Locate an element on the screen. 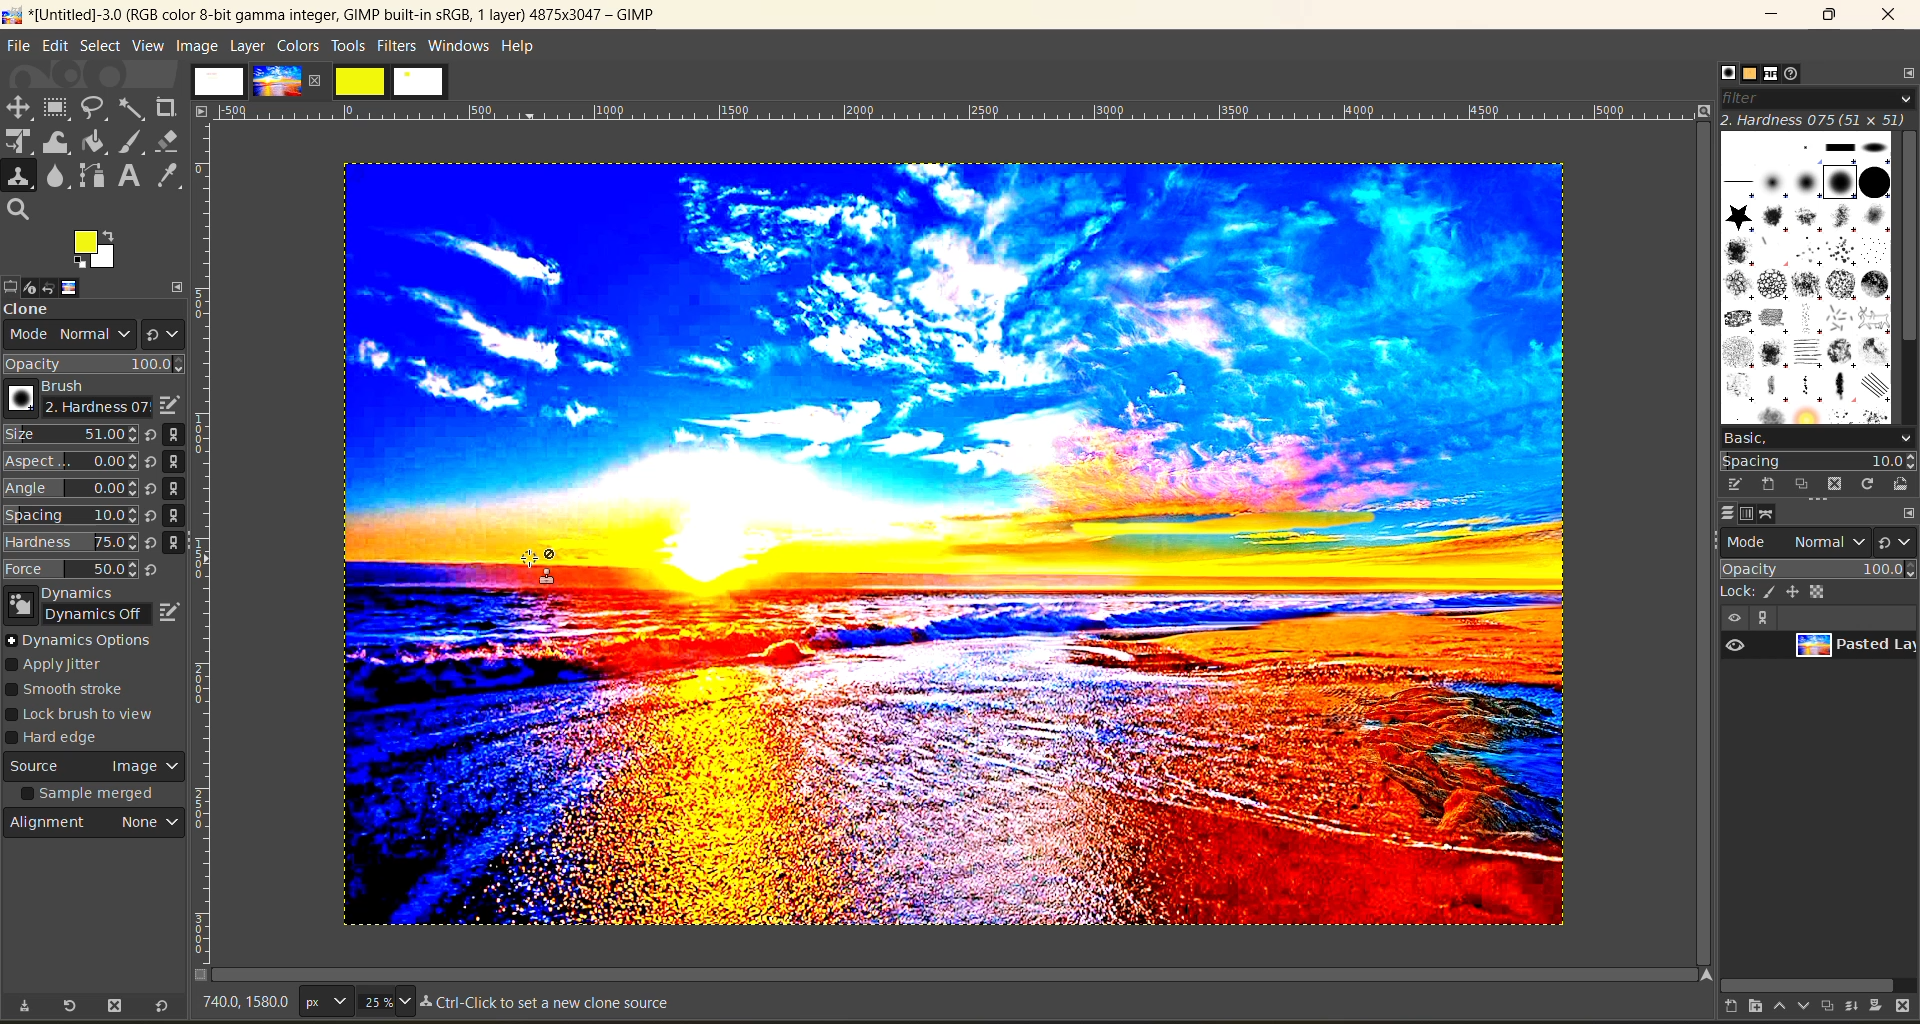 The height and width of the screenshot is (1024, 1920). fuzzy text is located at coordinates (133, 107).